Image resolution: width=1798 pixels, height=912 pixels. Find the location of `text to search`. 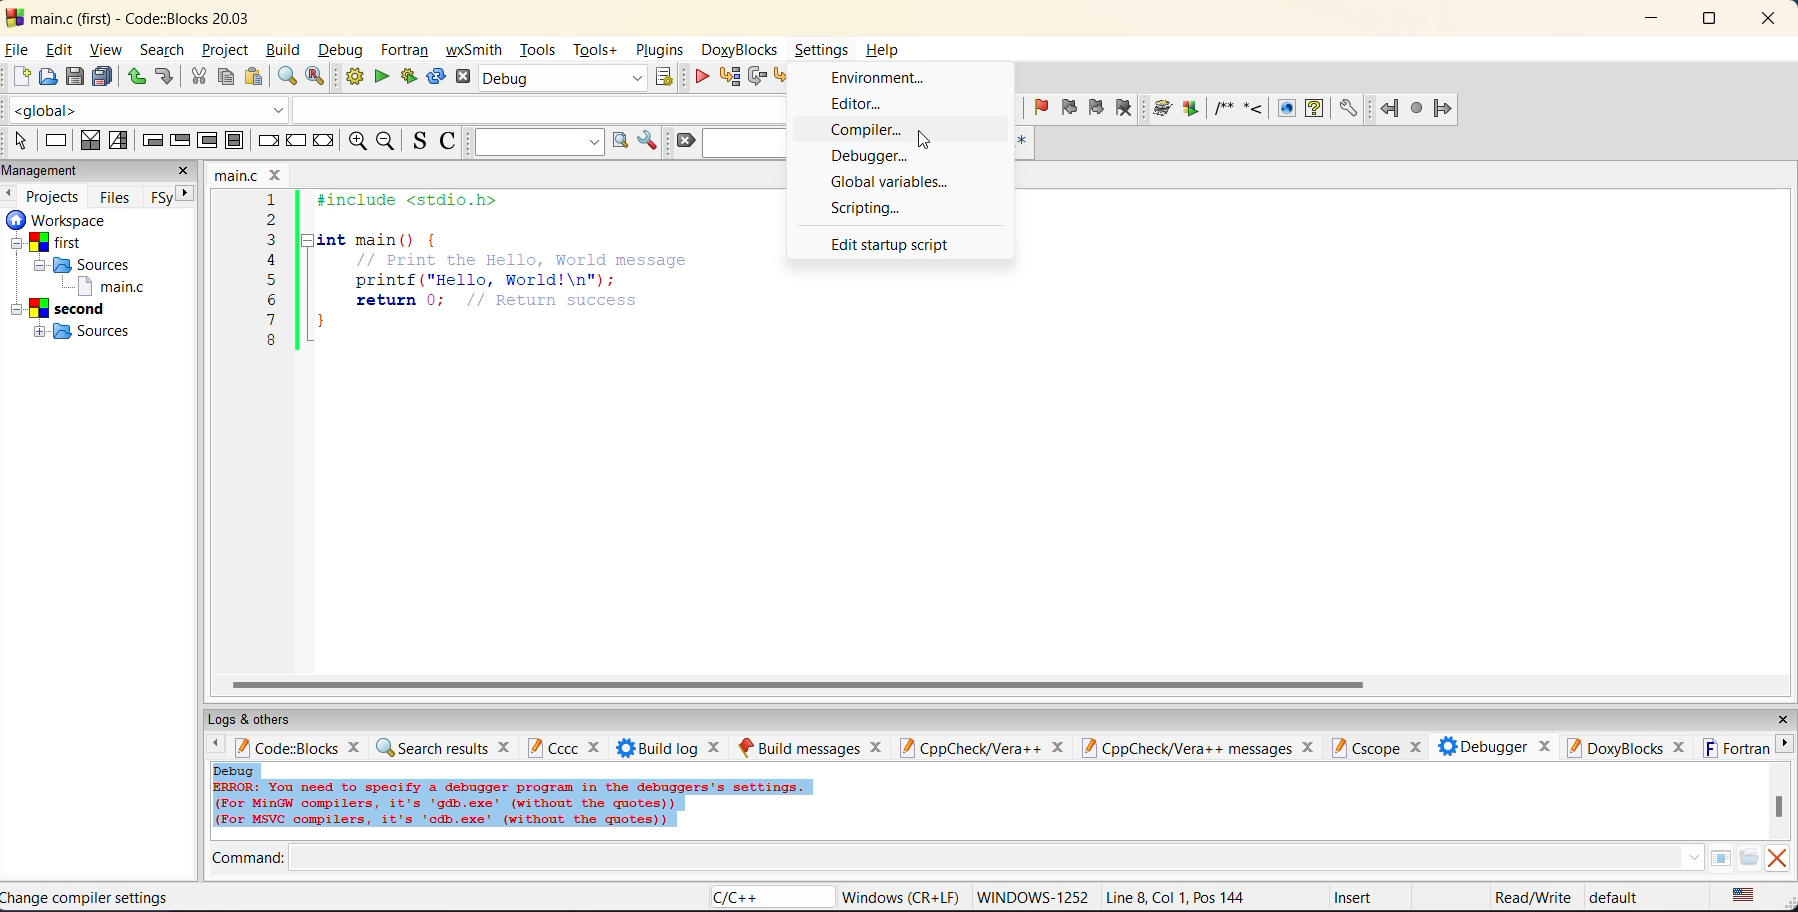

text to search is located at coordinates (542, 142).